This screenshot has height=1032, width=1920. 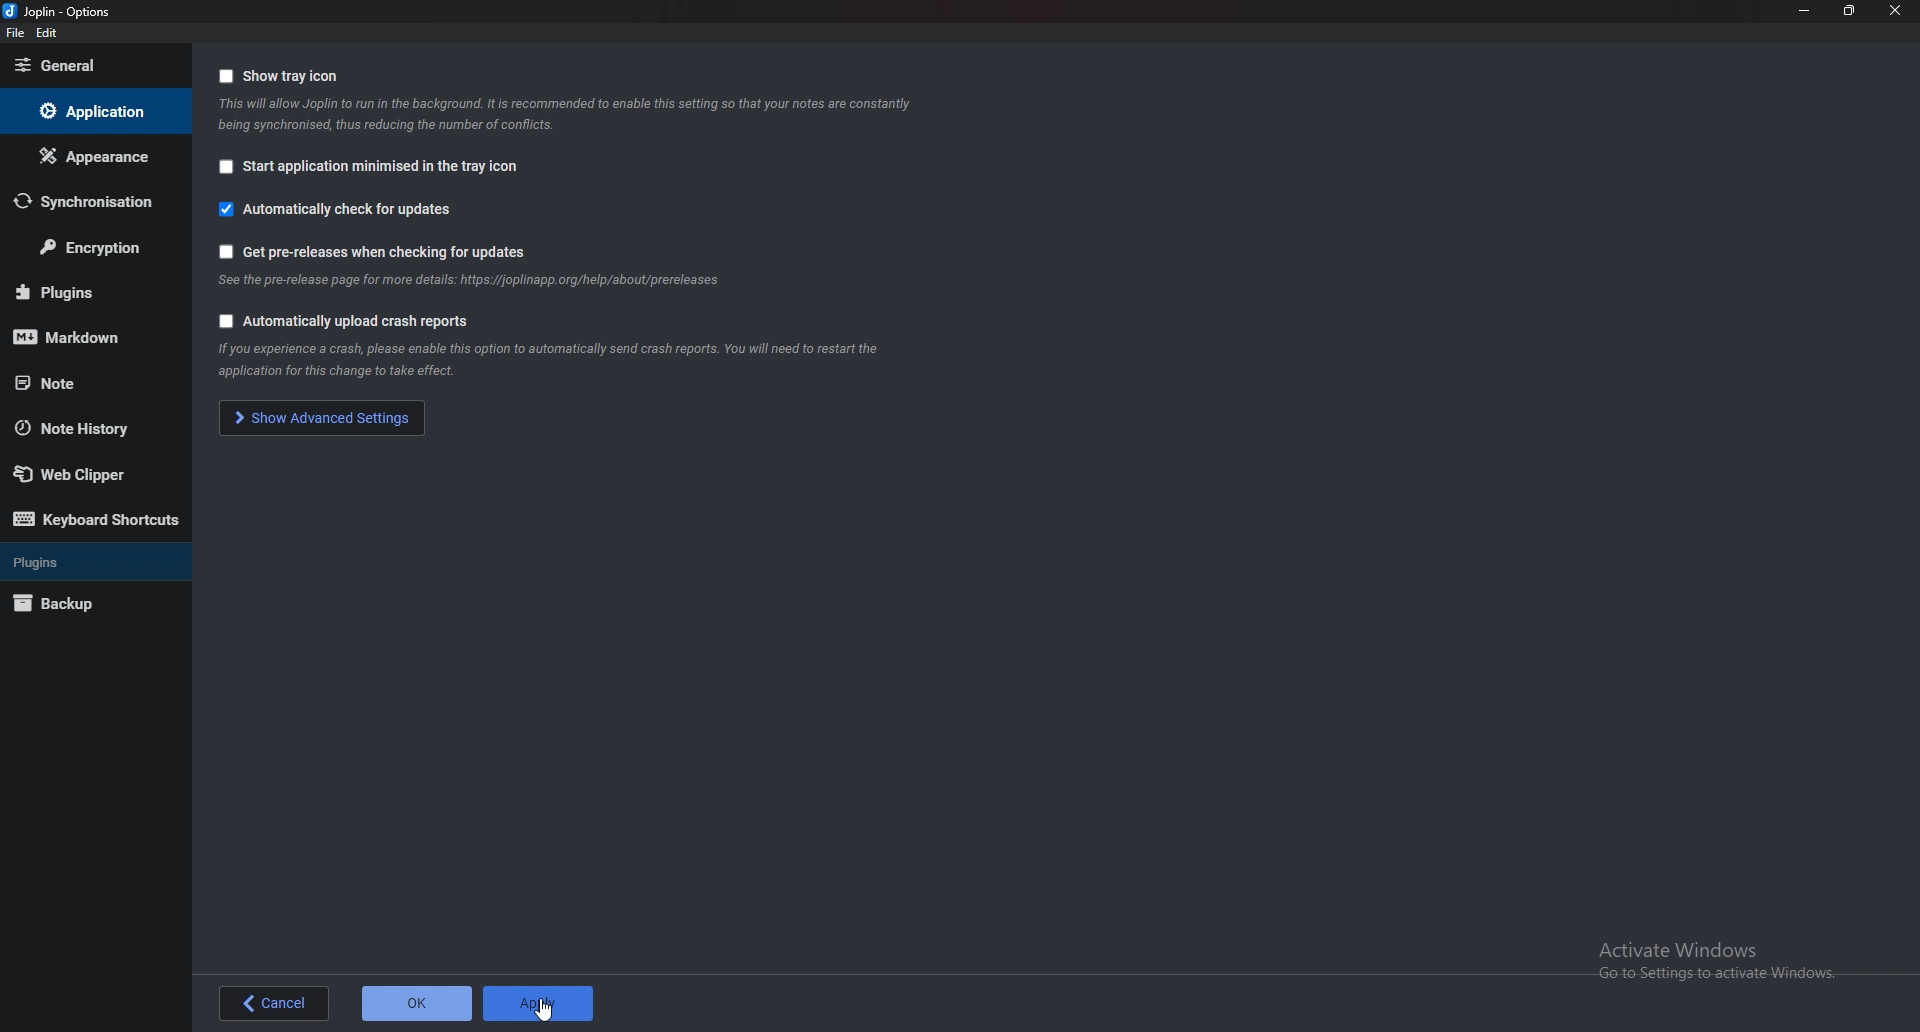 I want to click on Plugins, so click(x=85, y=562).